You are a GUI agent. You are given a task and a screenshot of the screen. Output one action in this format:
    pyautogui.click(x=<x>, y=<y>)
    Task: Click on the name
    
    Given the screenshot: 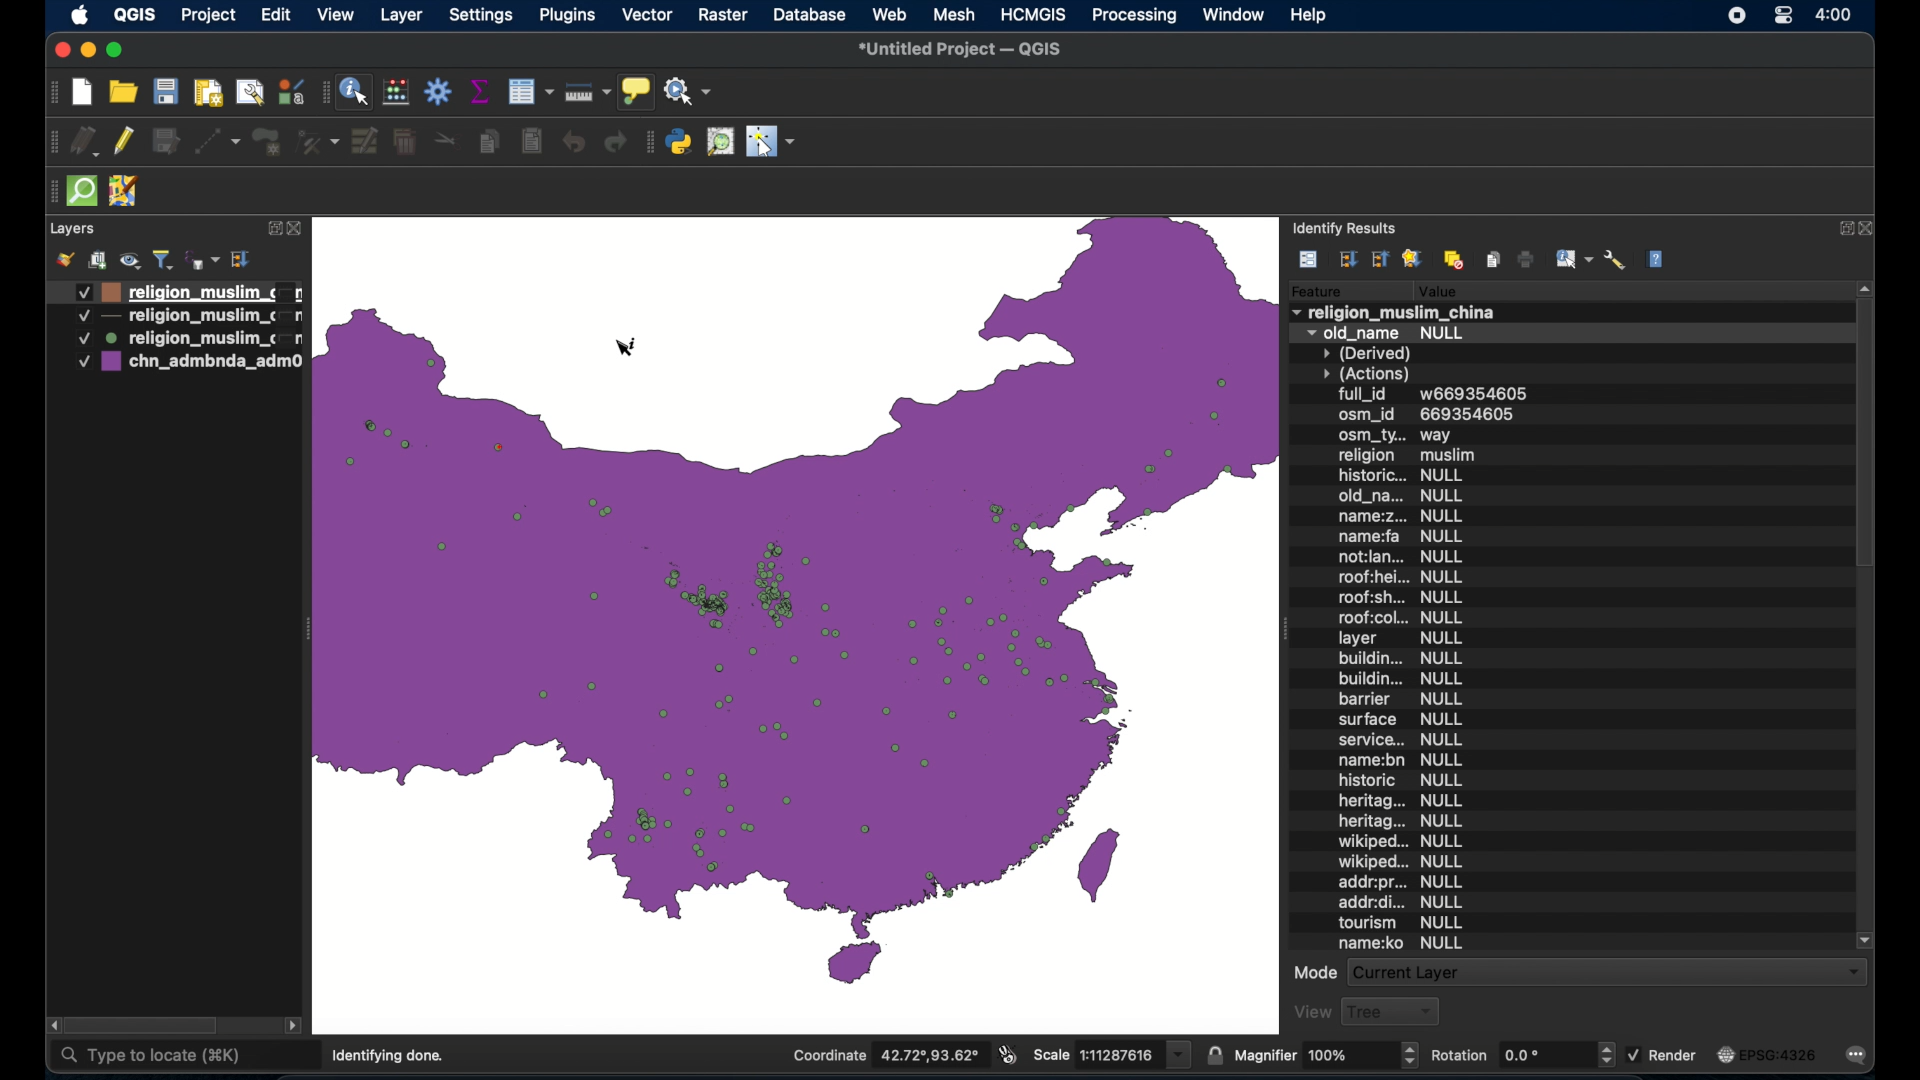 What is the action you would take?
    pyautogui.click(x=1399, y=535)
    